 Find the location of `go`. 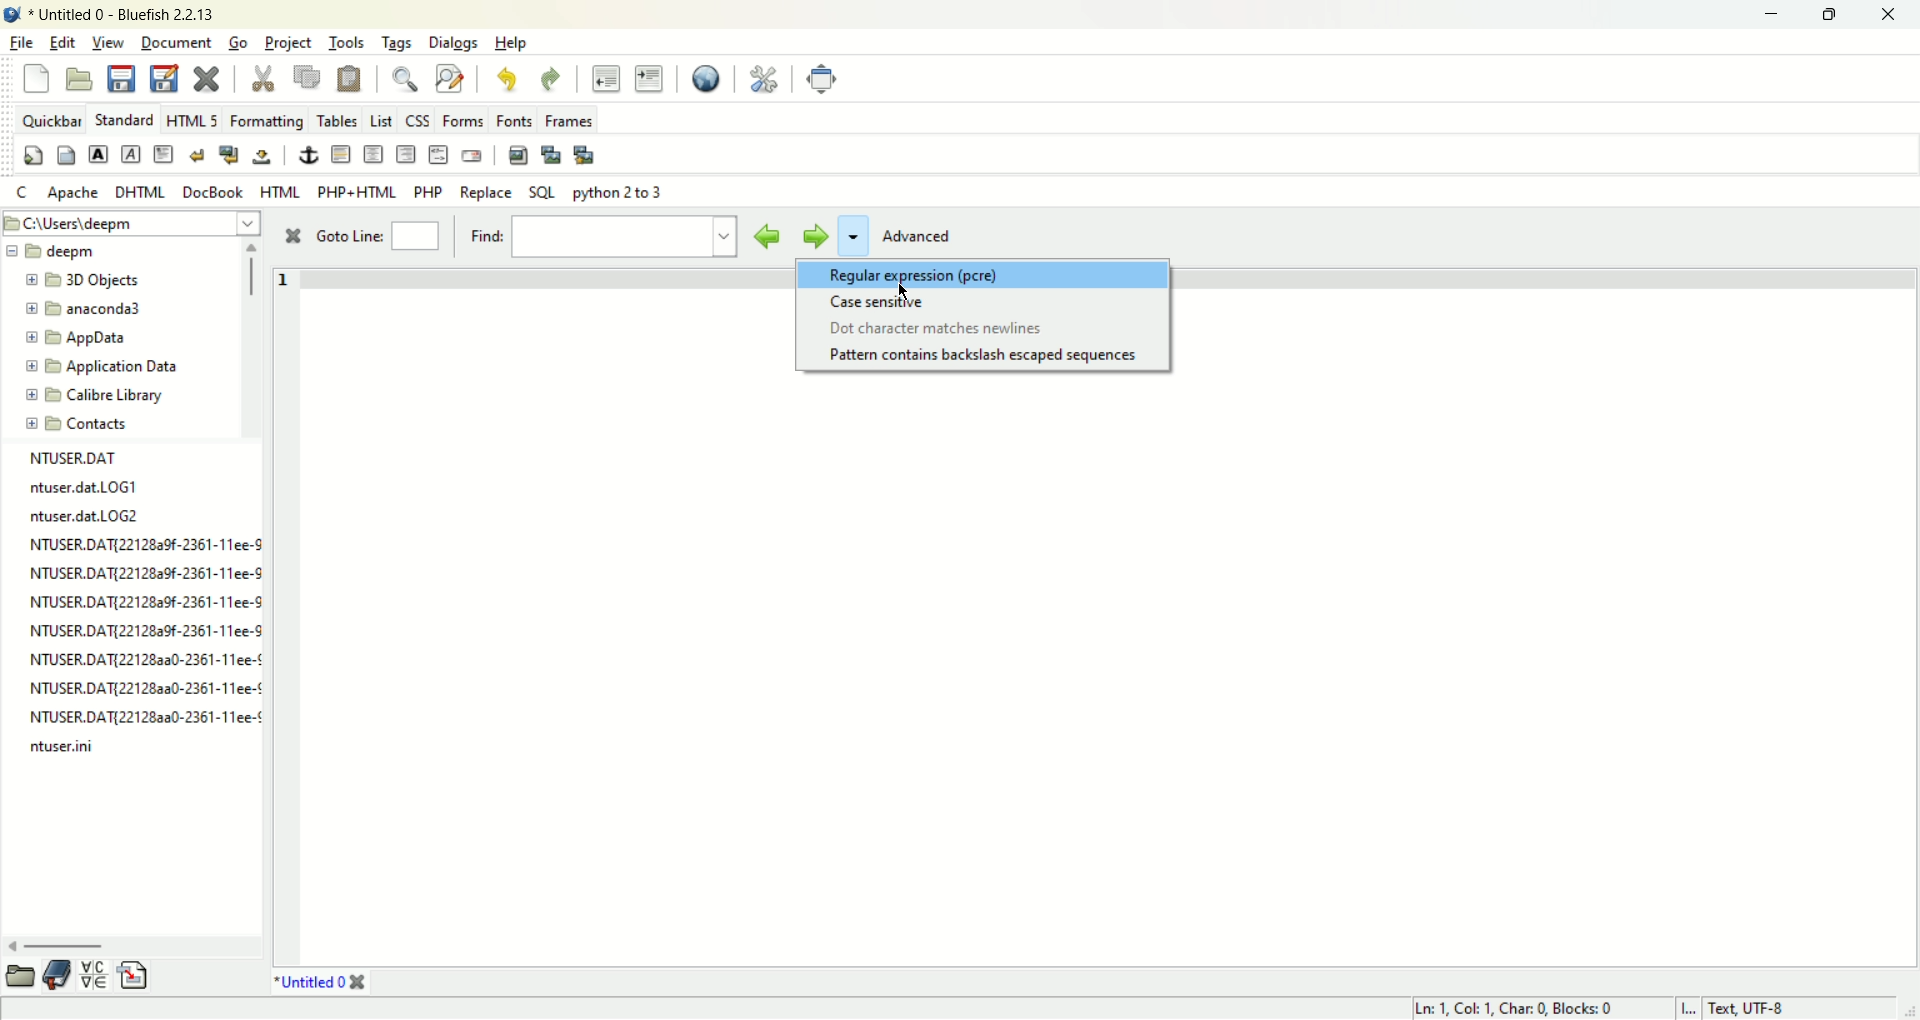

go is located at coordinates (237, 43).